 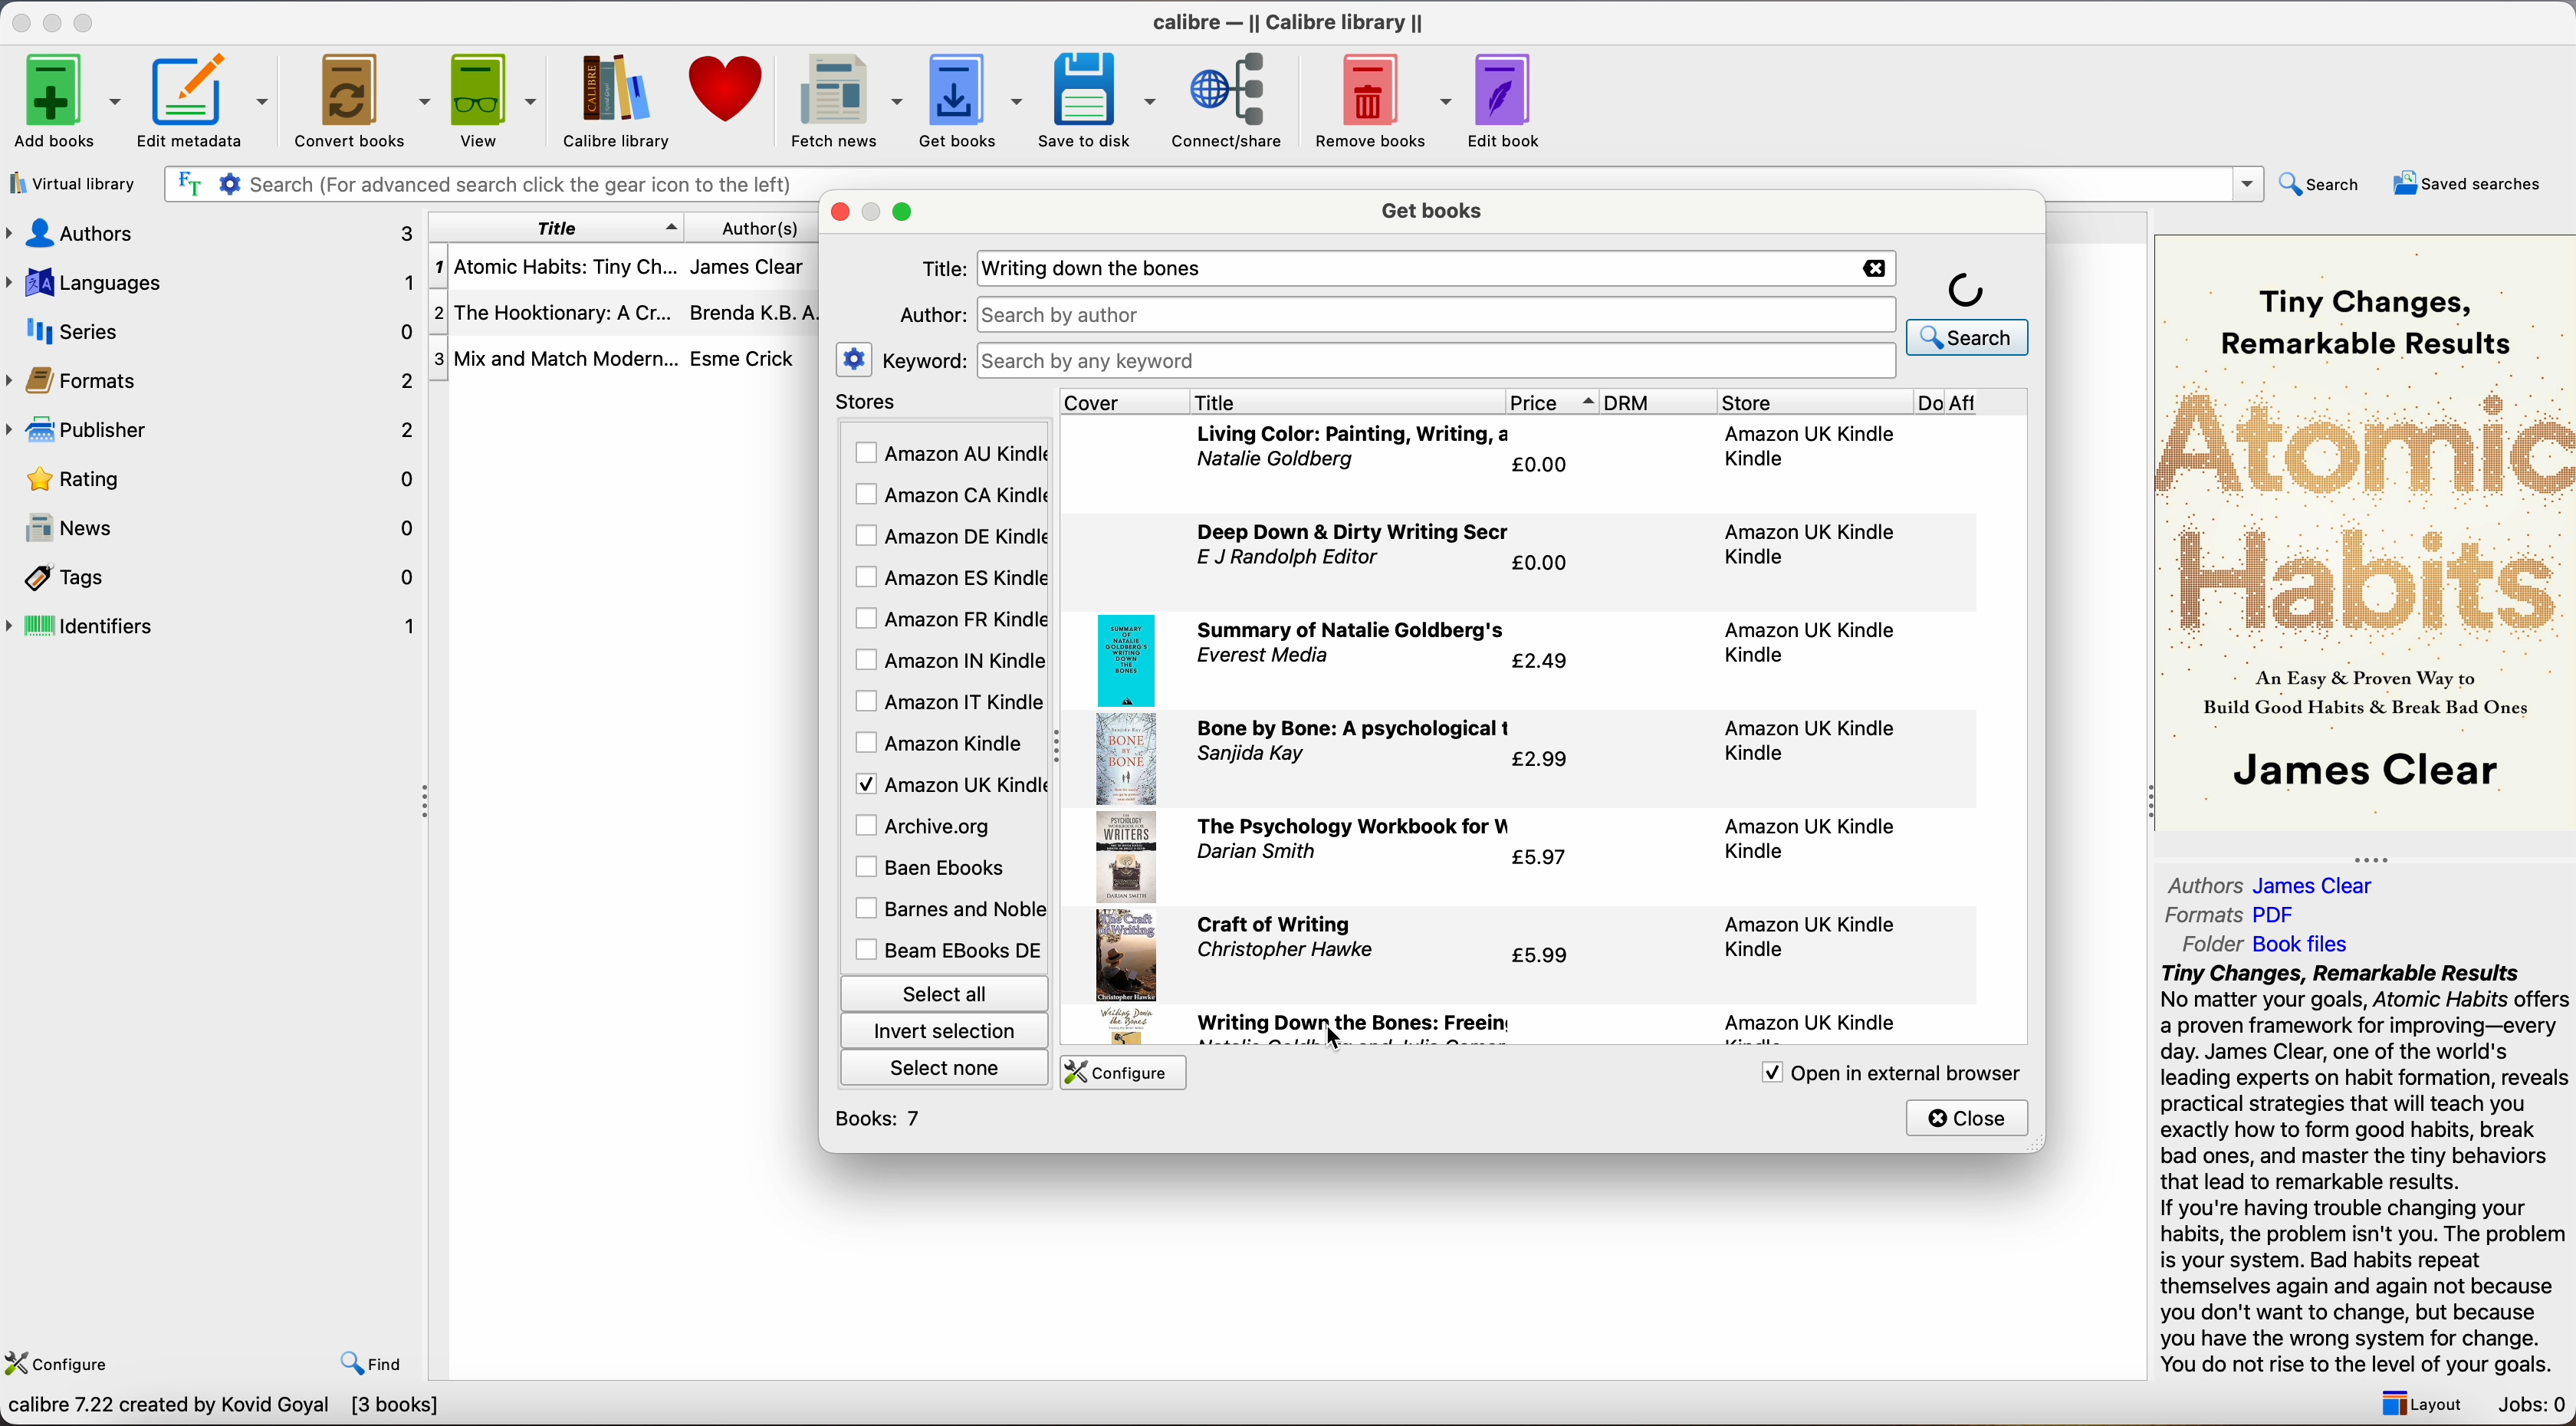 I want to click on amazon UK kindle, so click(x=1812, y=446).